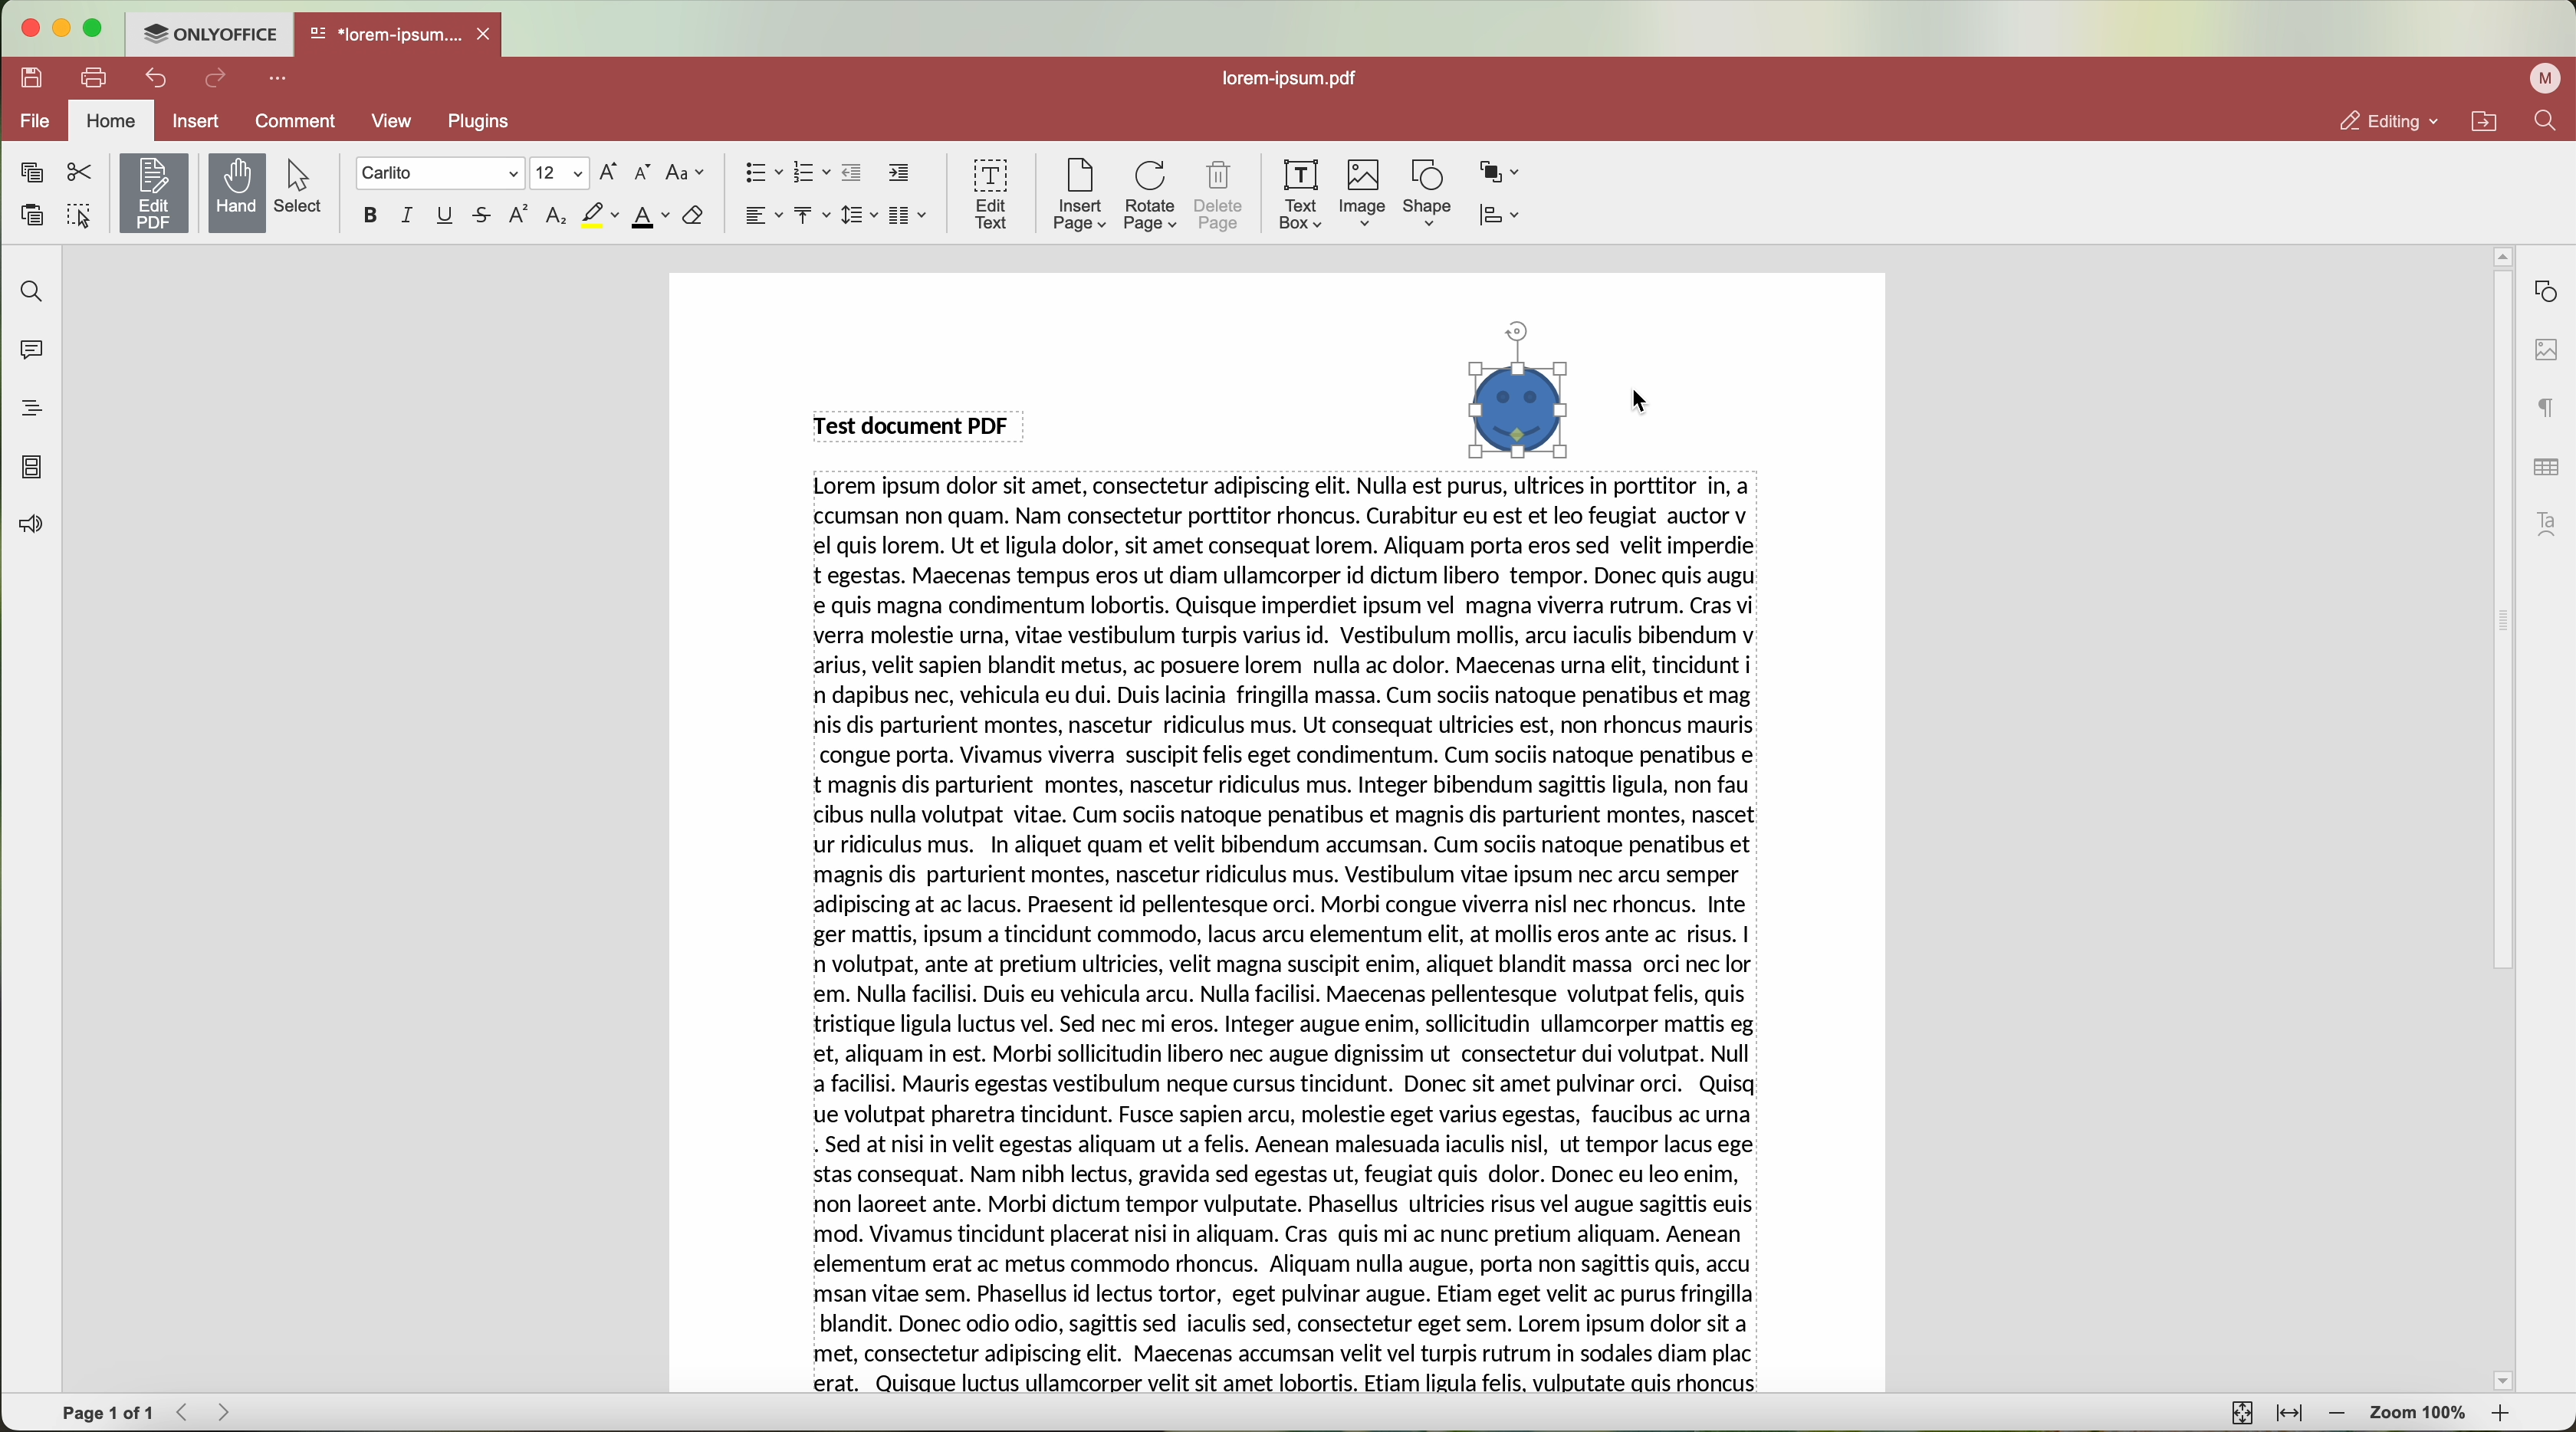 The image size is (2576, 1432). I want to click on feedback and support, so click(32, 525).